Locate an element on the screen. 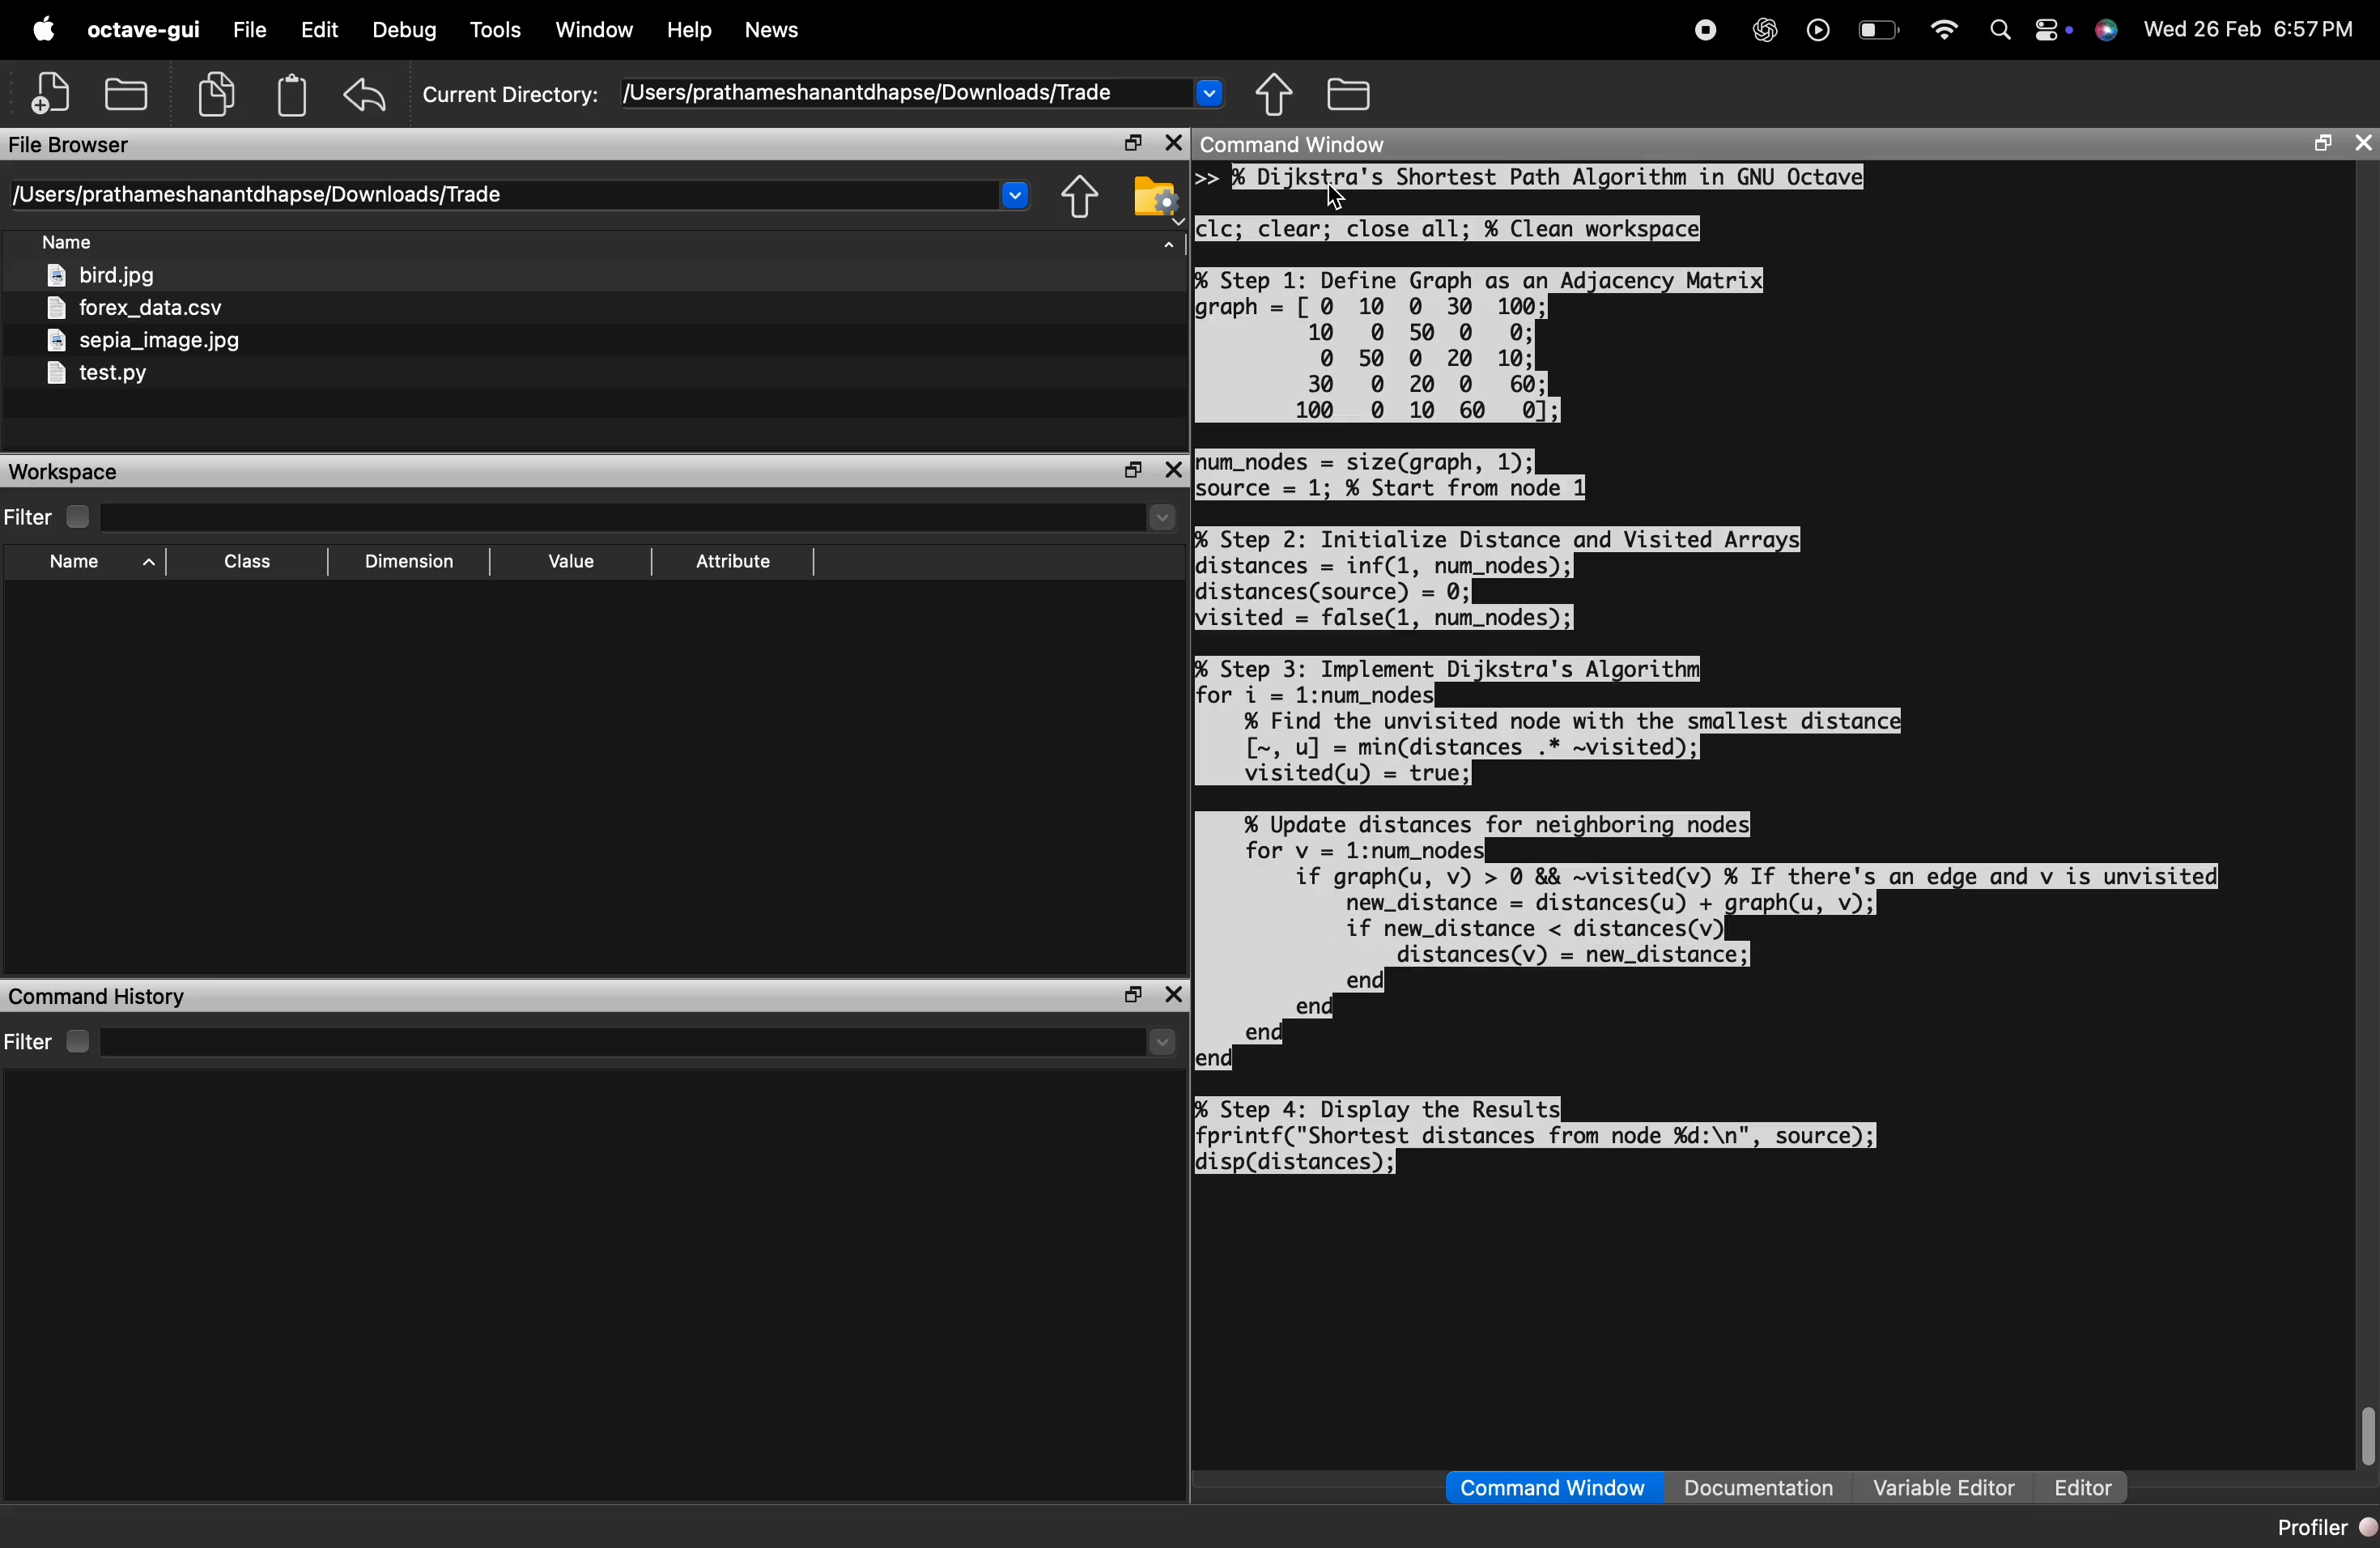  play is located at coordinates (1822, 31).